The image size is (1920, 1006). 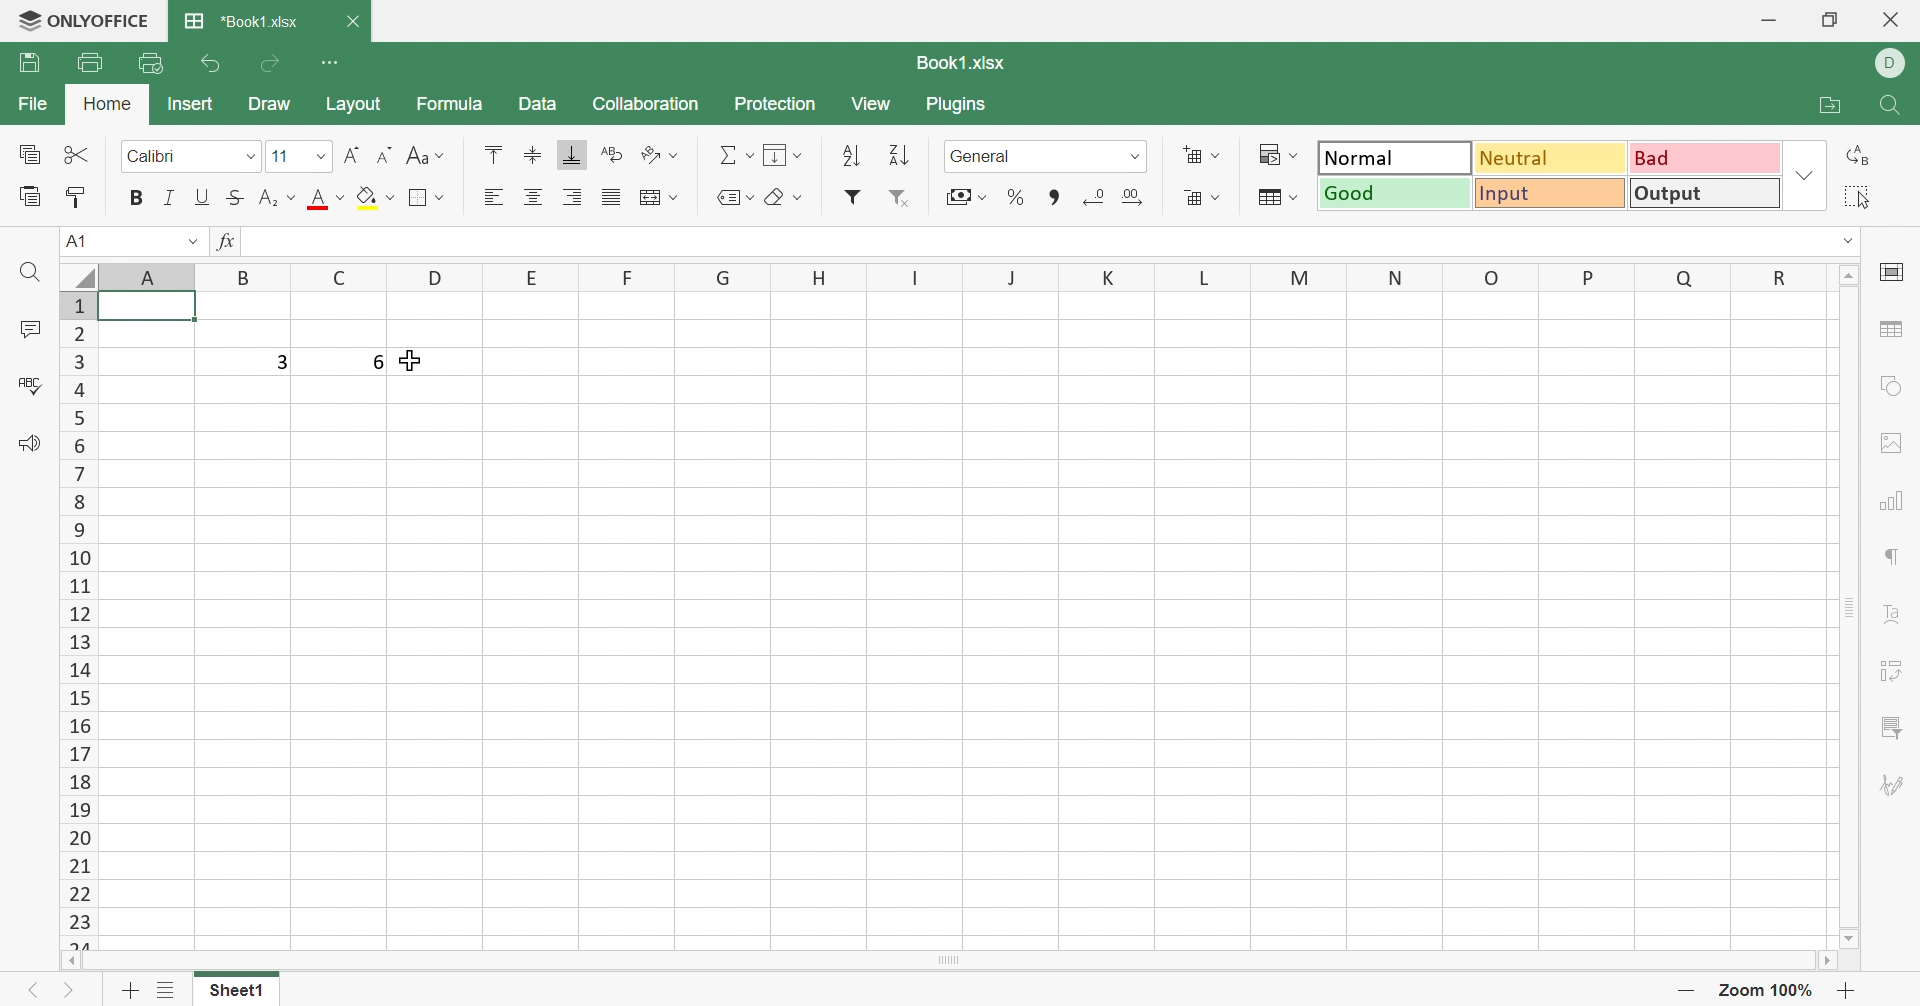 What do you see at coordinates (1279, 156) in the screenshot?
I see `Conditional formatting` at bounding box center [1279, 156].